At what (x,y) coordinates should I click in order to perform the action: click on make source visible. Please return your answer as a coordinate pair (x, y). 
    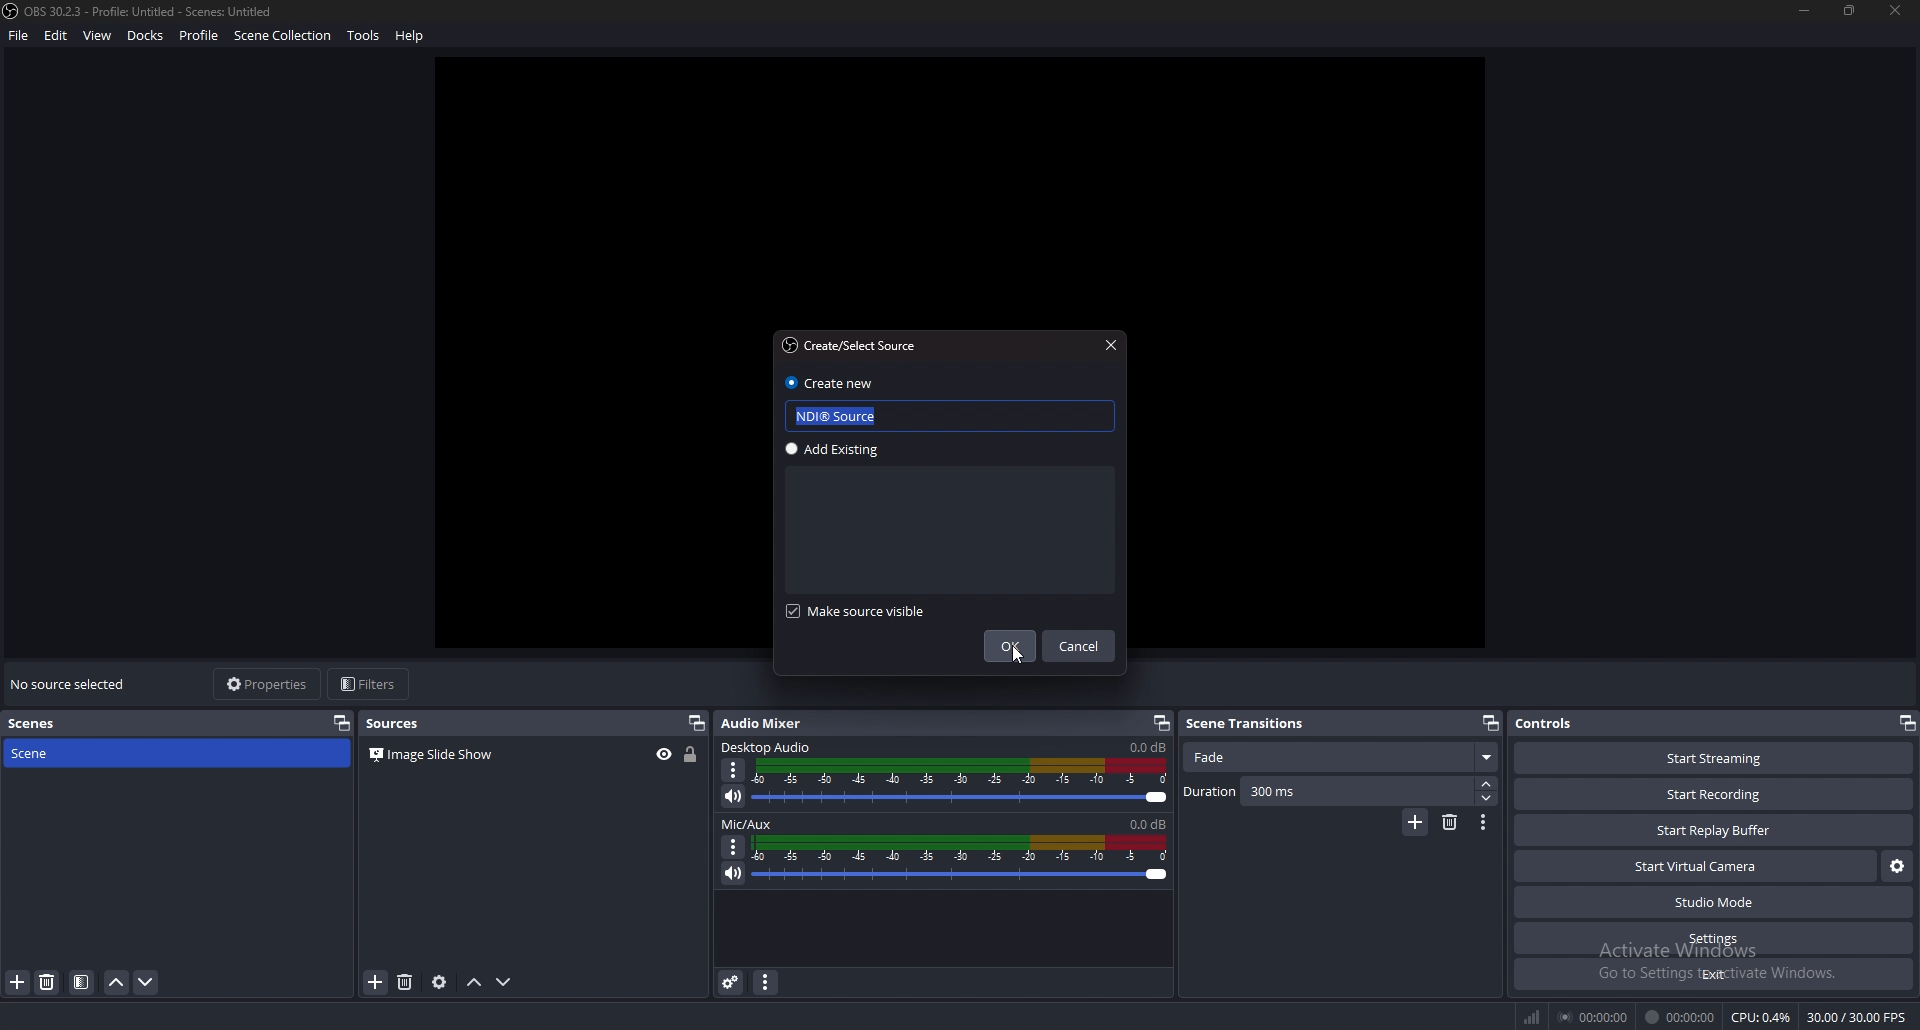
    Looking at the image, I should click on (871, 611).